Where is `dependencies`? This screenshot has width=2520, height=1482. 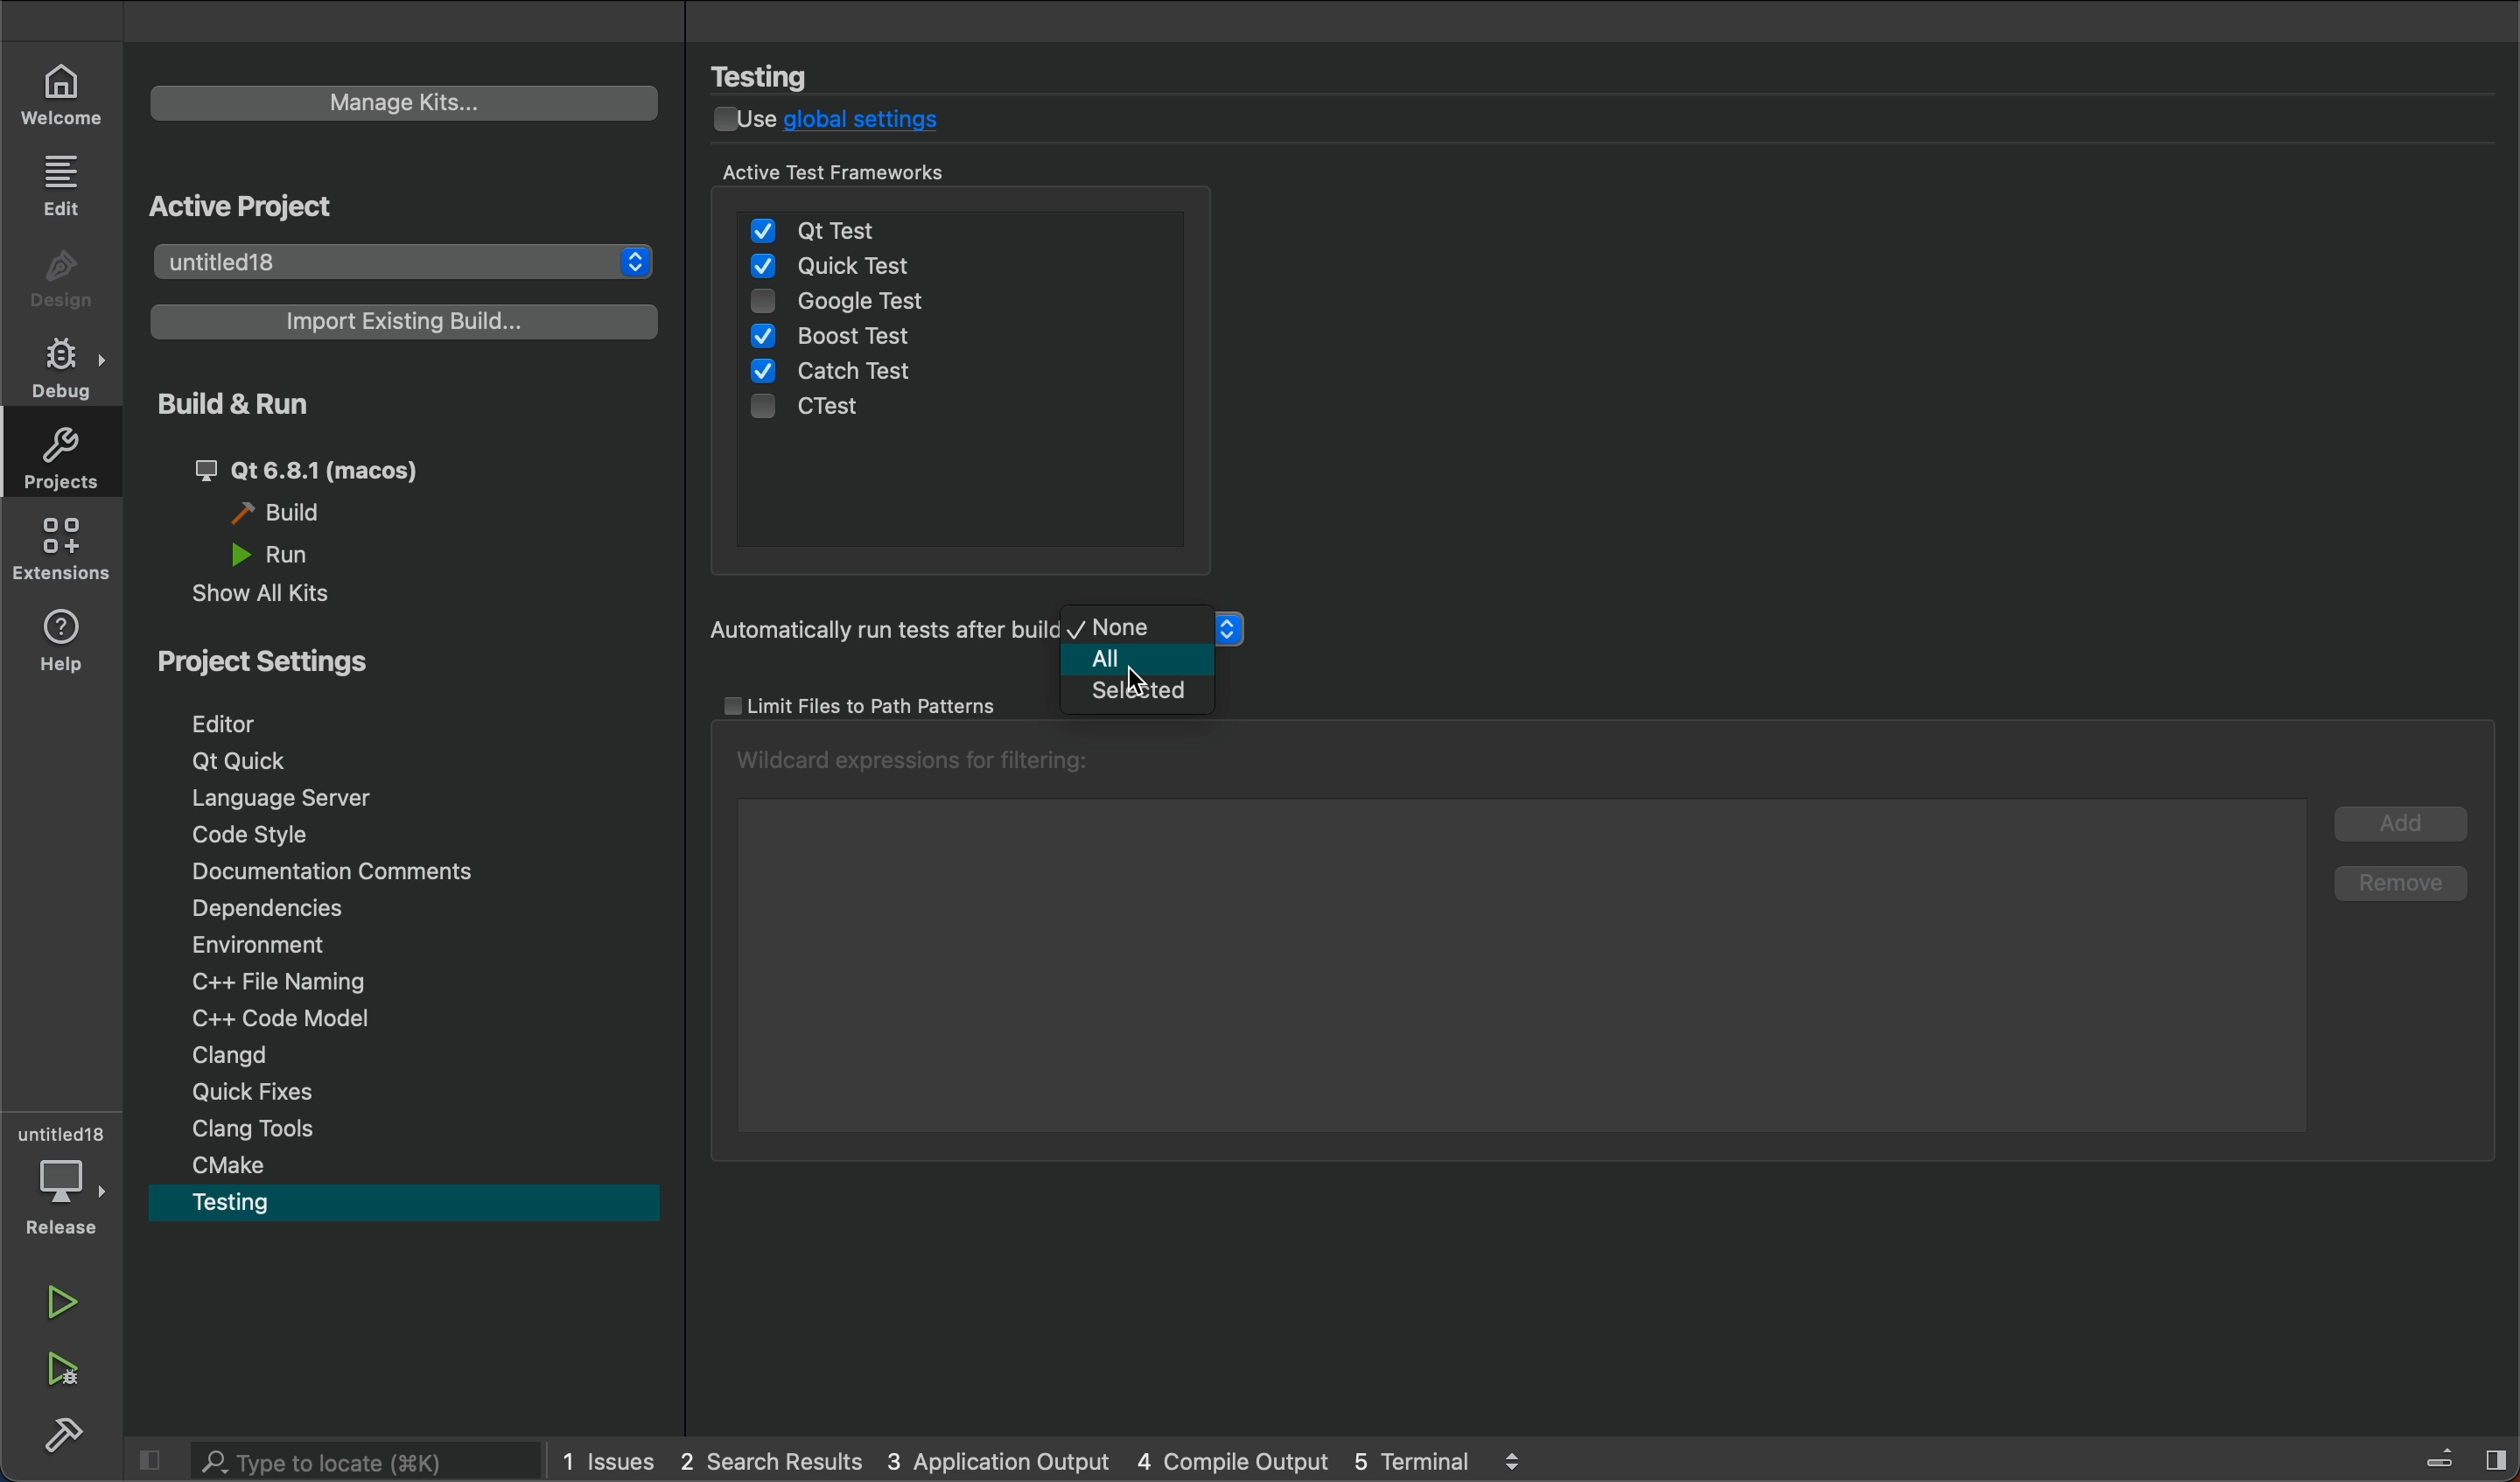
dependencies is located at coordinates (293, 907).